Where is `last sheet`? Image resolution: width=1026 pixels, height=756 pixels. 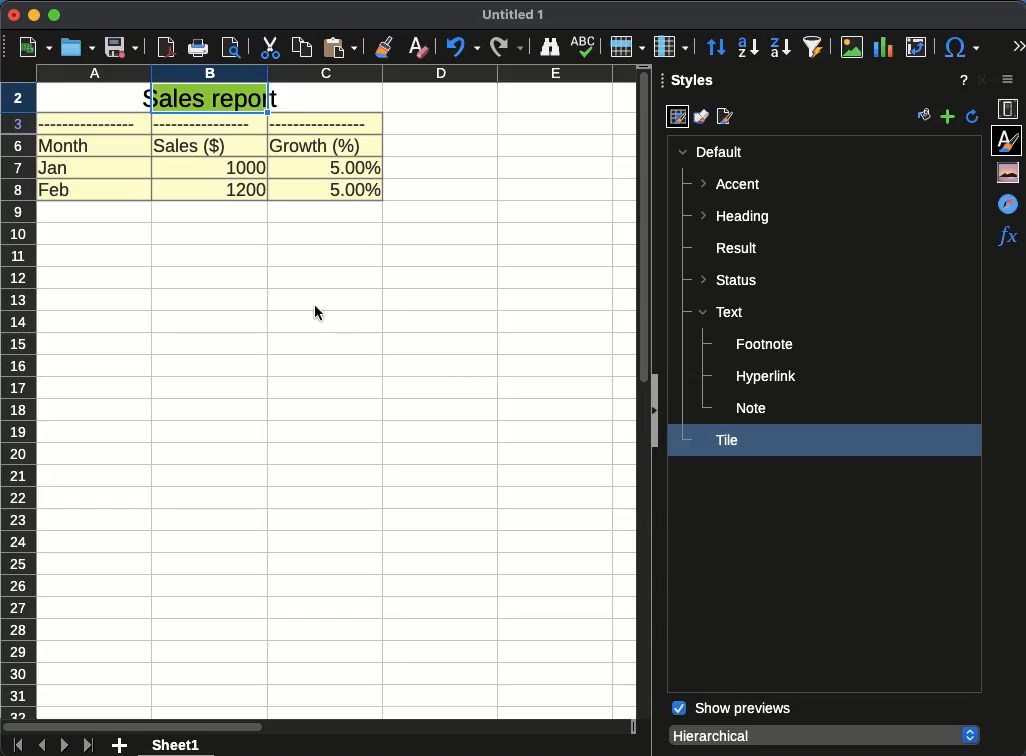
last sheet is located at coordinates (90, 745).